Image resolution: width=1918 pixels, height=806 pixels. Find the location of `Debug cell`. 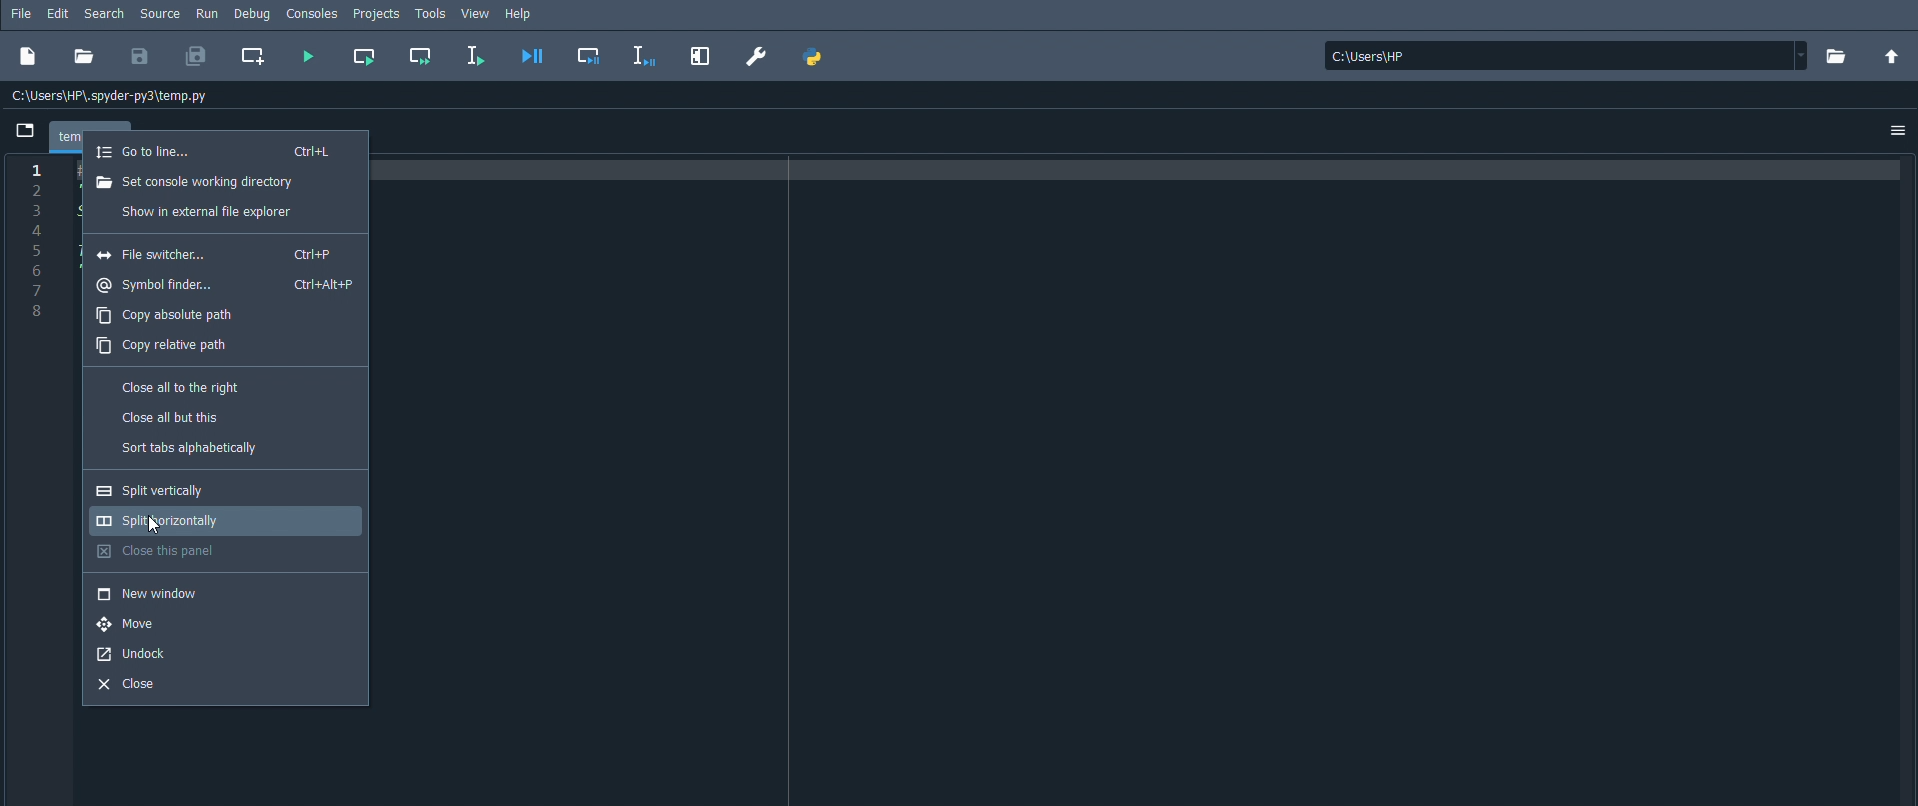

Debug cell is located at coordinates (589, 55).